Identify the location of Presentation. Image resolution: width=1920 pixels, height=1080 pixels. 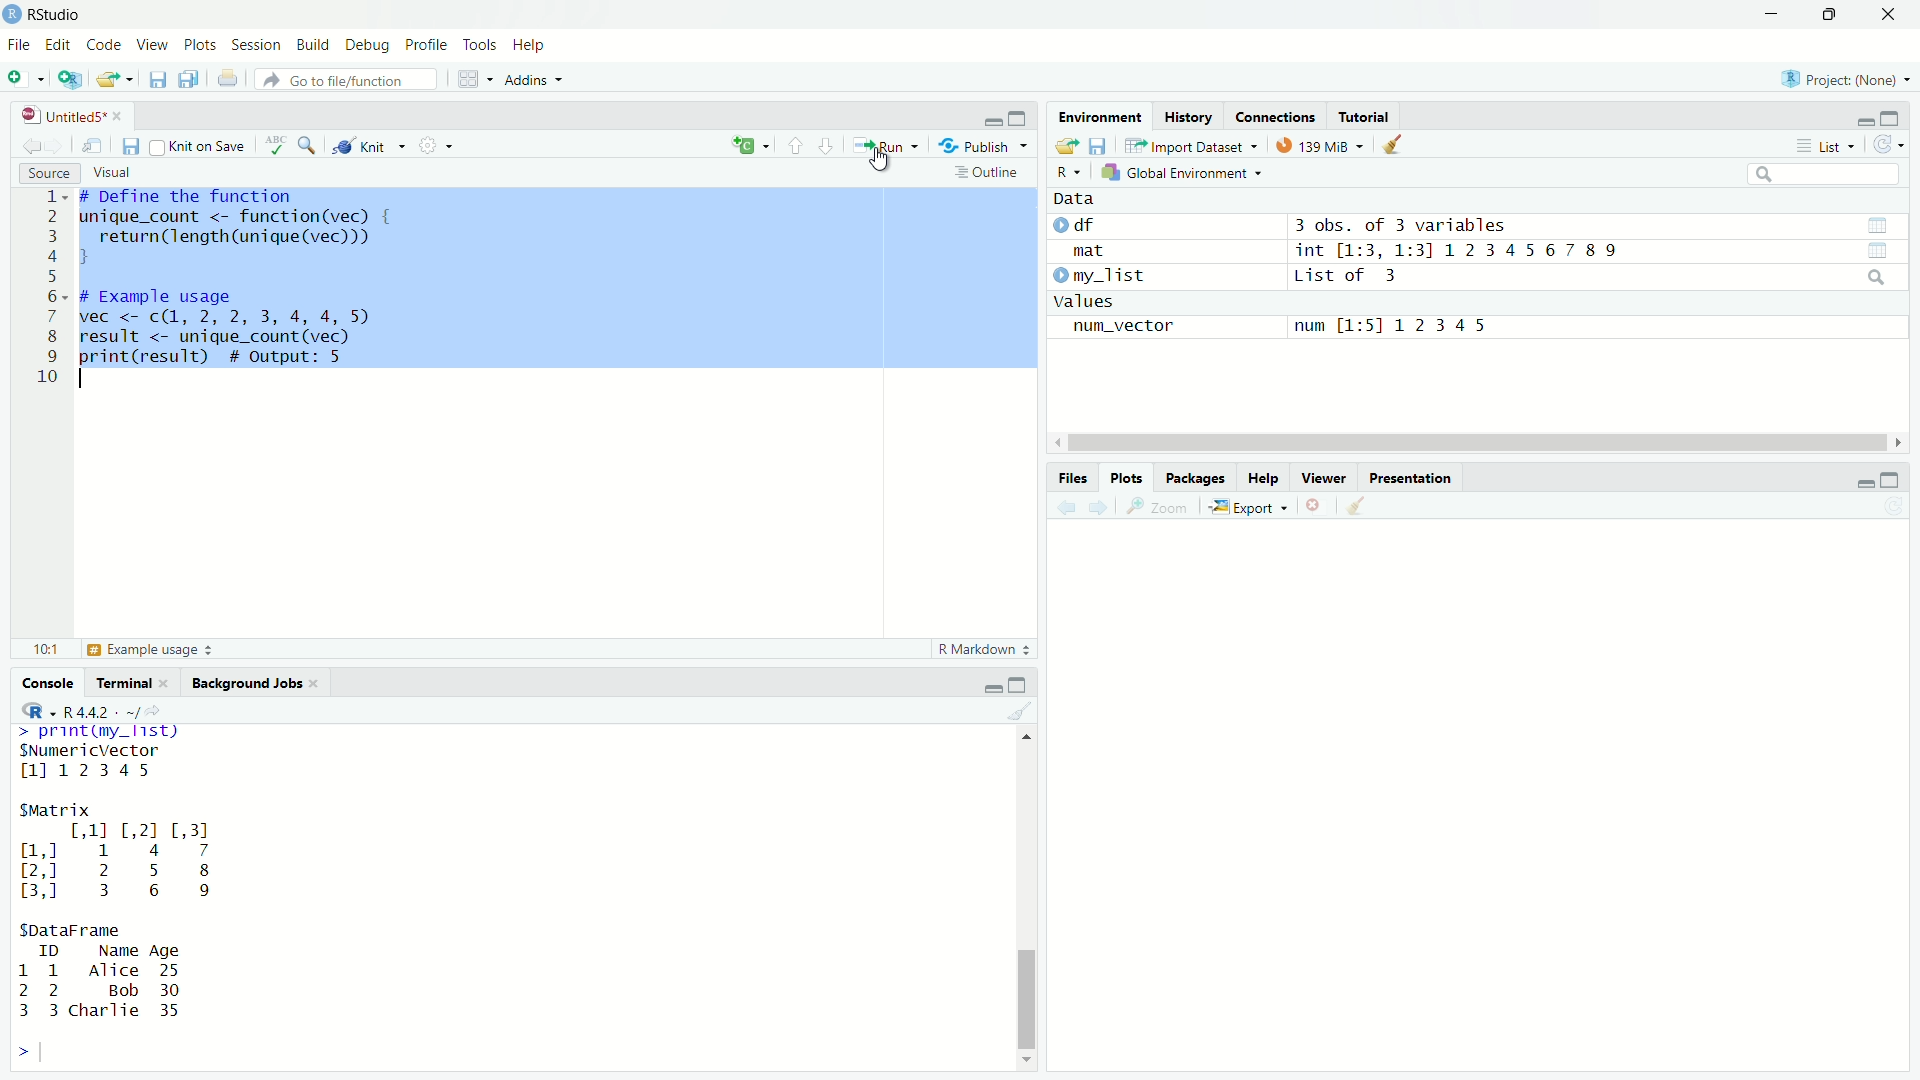
(1413, 478).